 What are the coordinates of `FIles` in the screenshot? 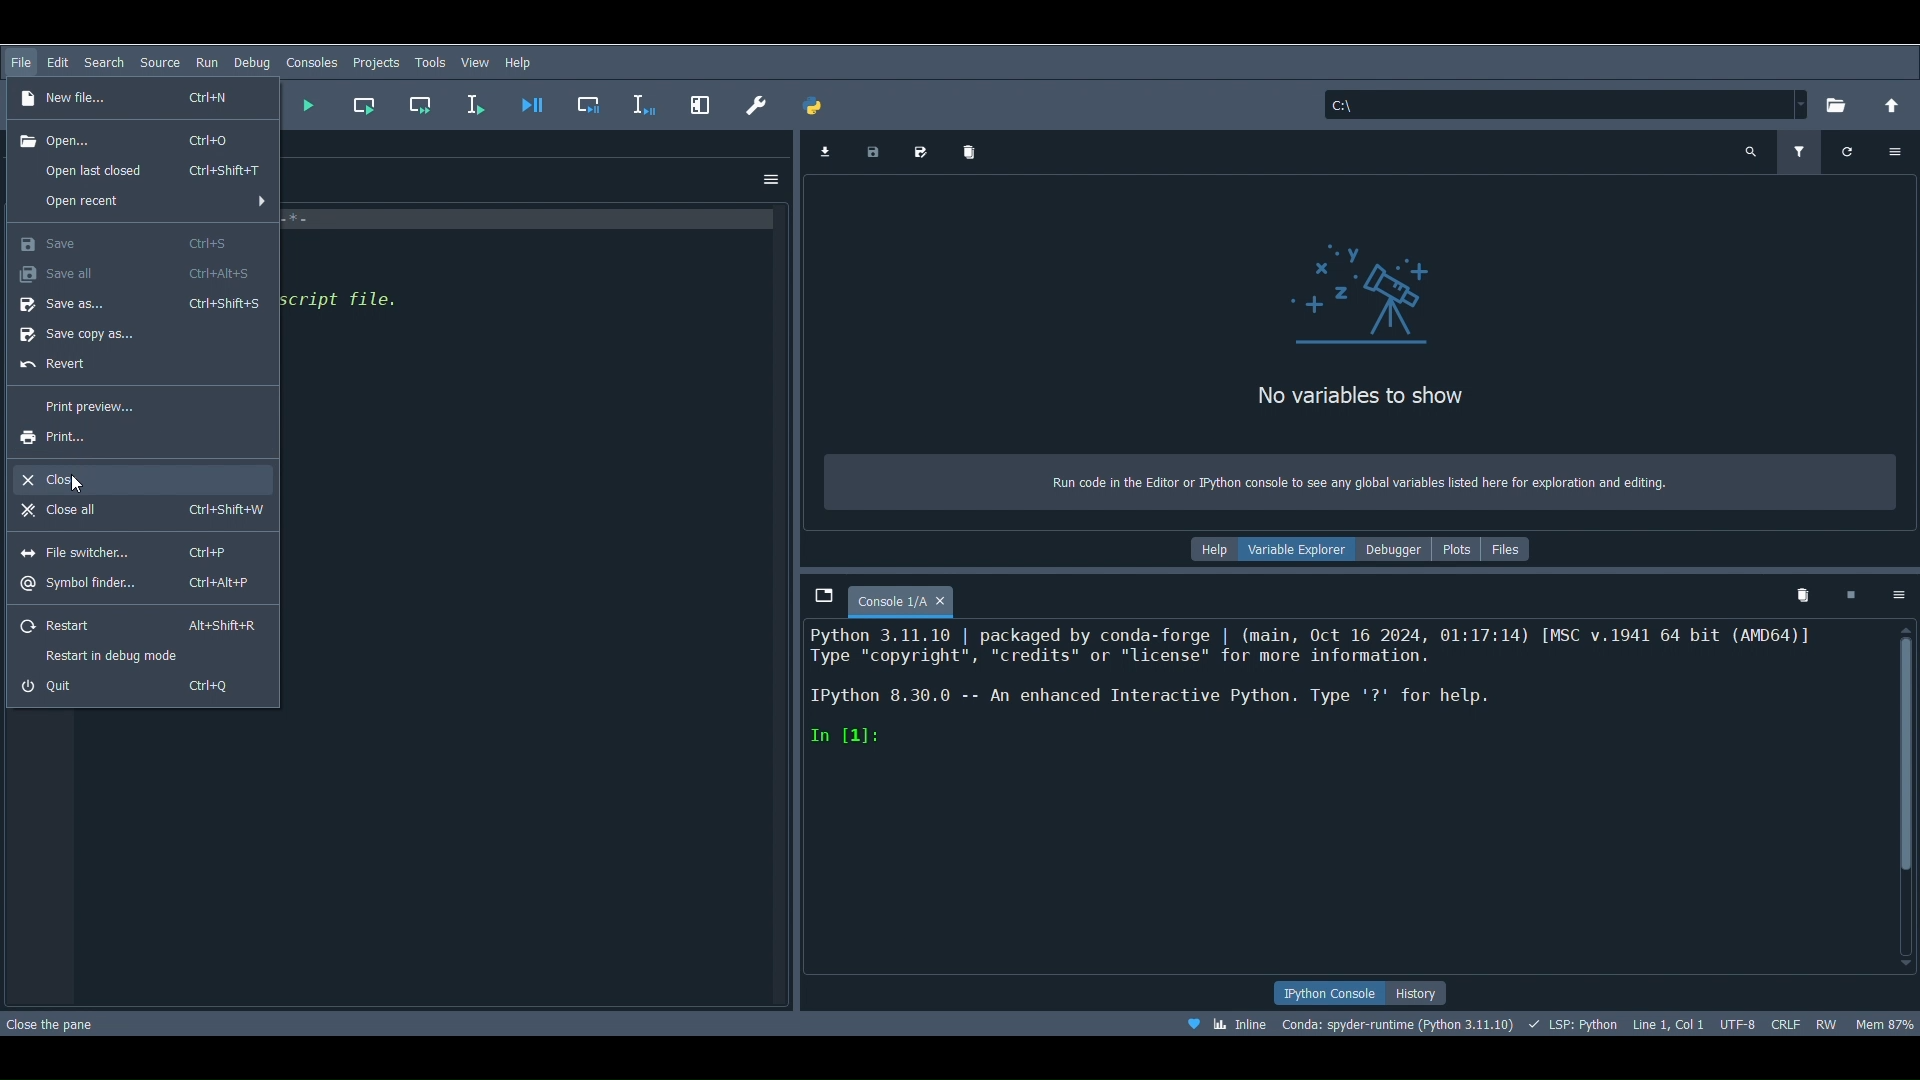 It's located at (1516, 547).